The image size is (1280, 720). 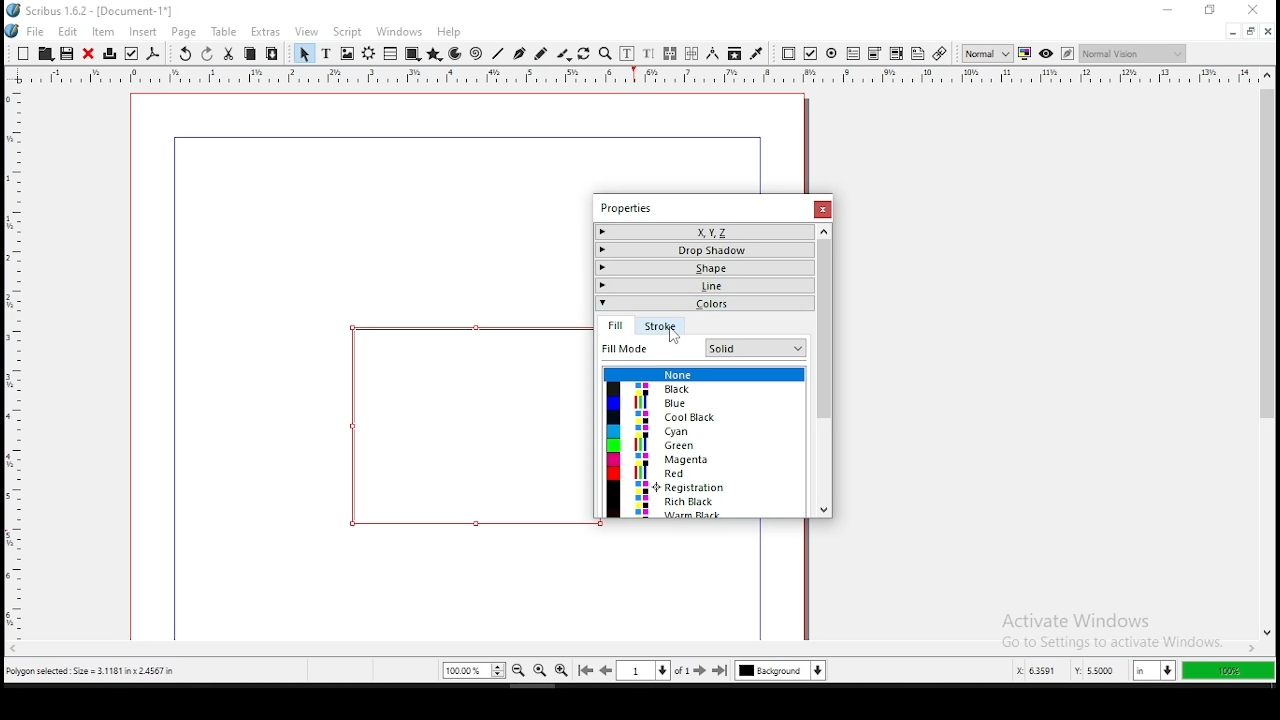 I want to click on page, so click(x=183, y=32).